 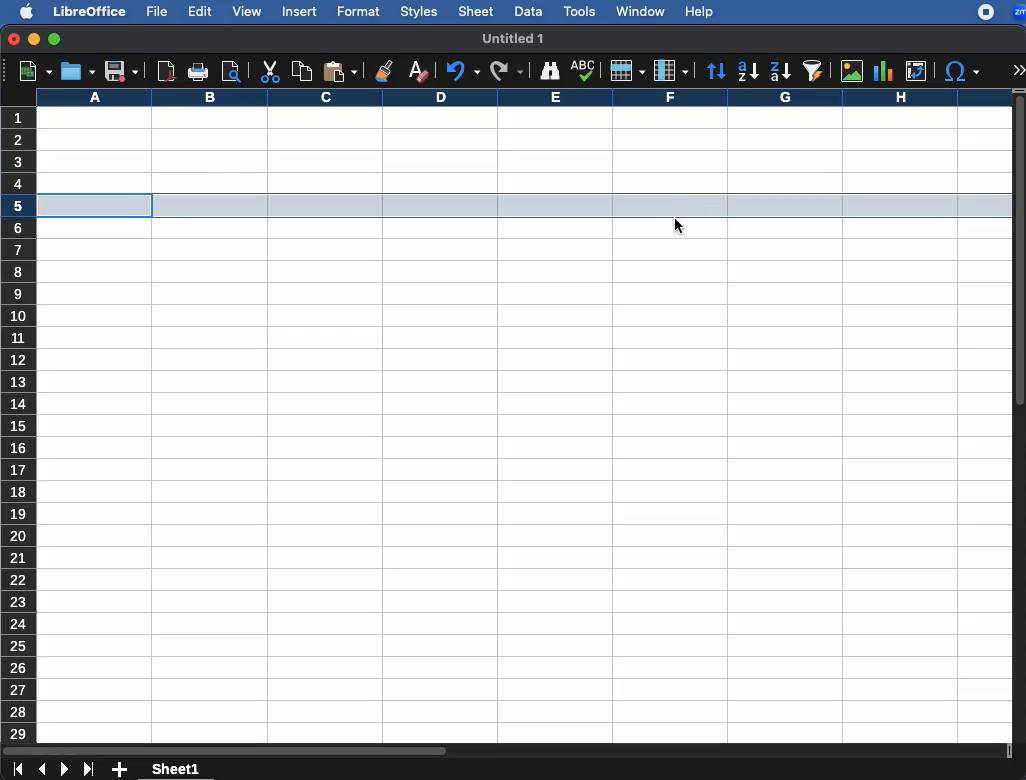 What do you see at coordinates (748, 69) in the screenshot?
I see `ascending` at bounding box center [748, 69].